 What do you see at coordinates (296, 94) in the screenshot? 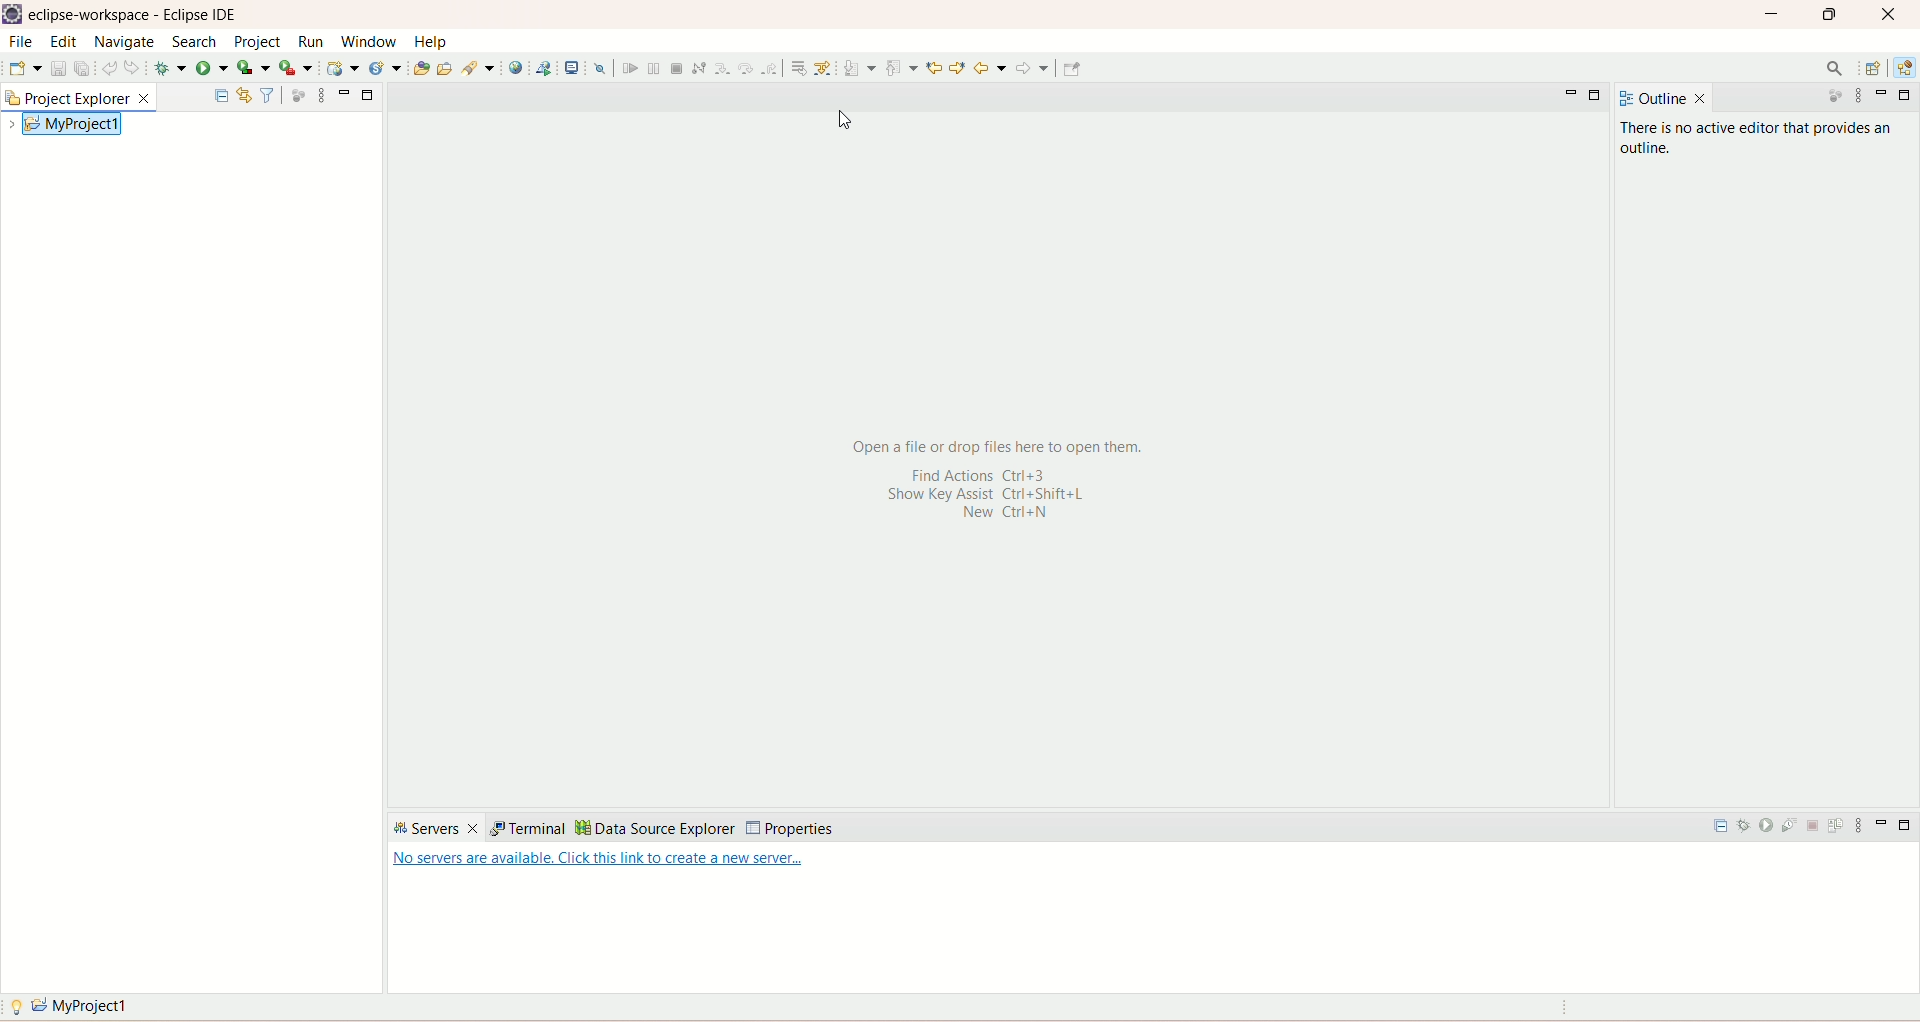
I see `focus on active task` at bounding box center [296, 94].